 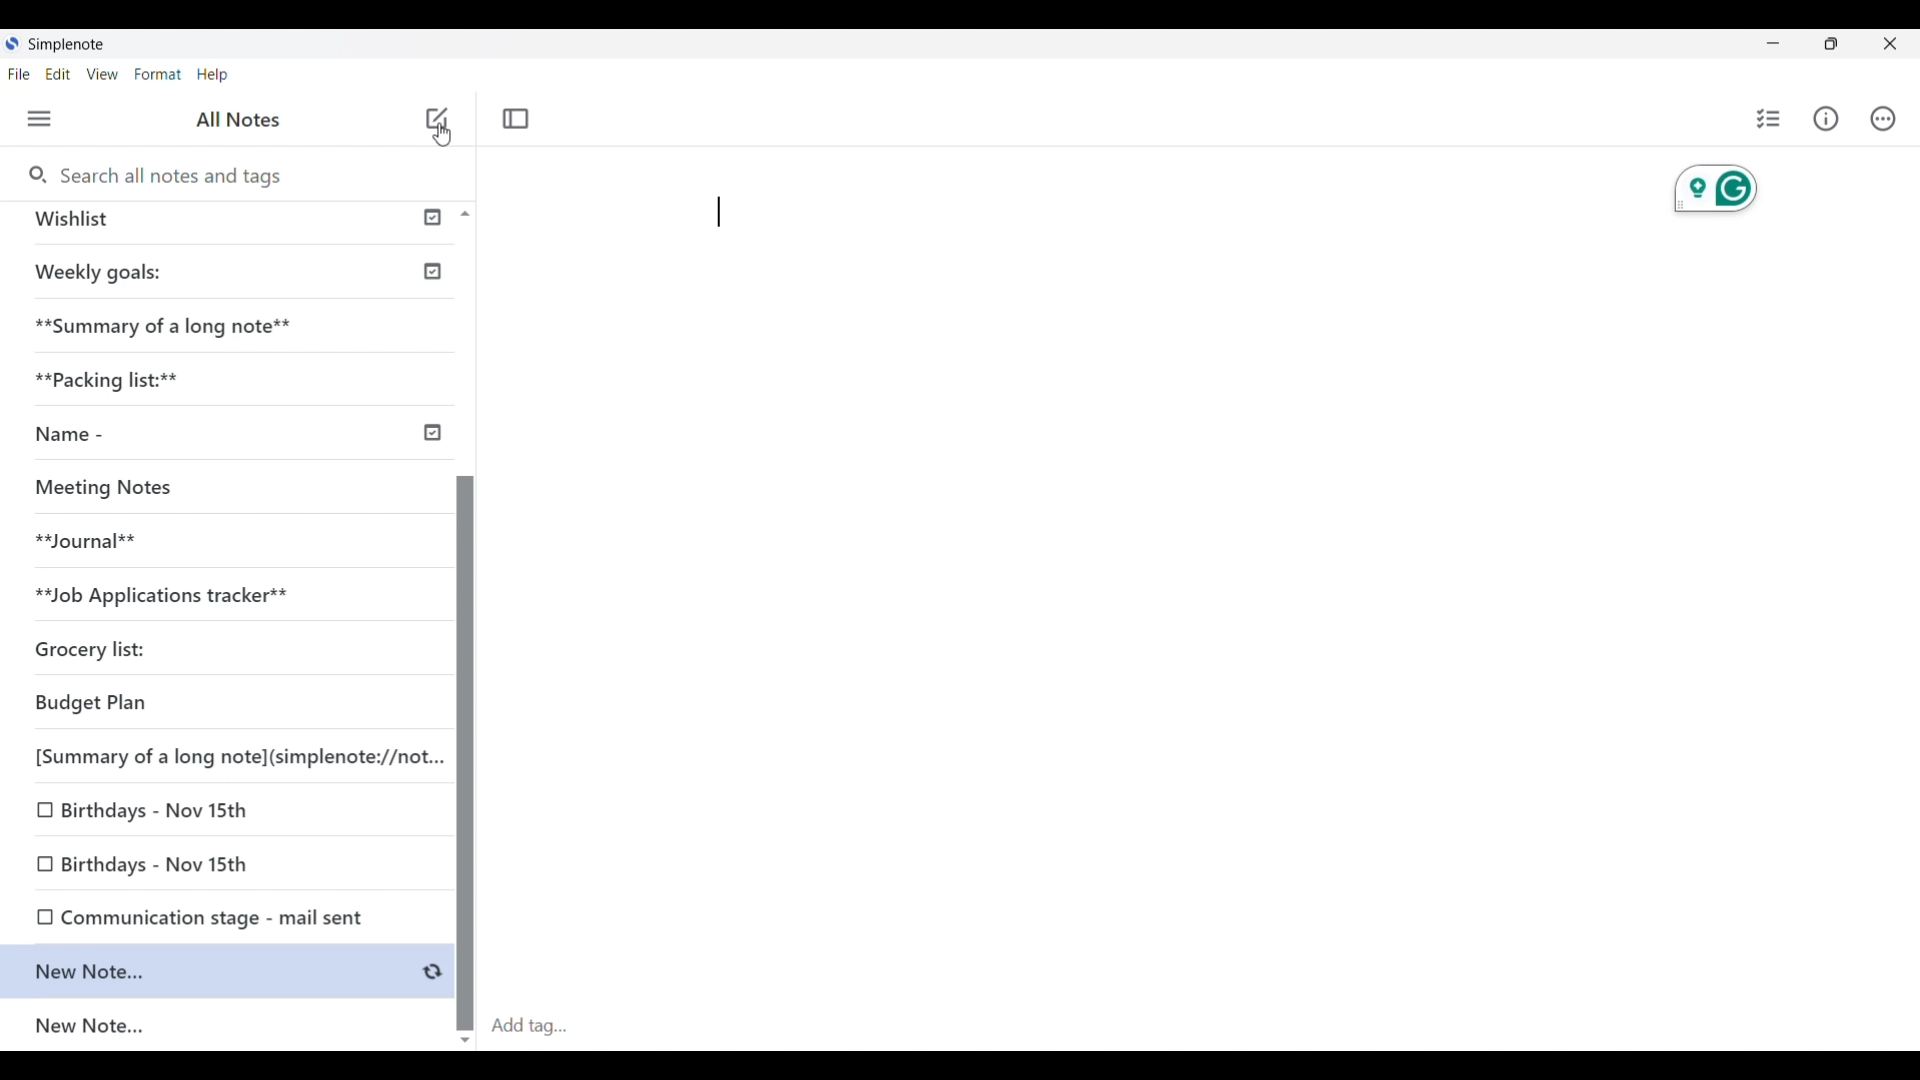 I want to click on checkbox, so click(x=41, y=864).